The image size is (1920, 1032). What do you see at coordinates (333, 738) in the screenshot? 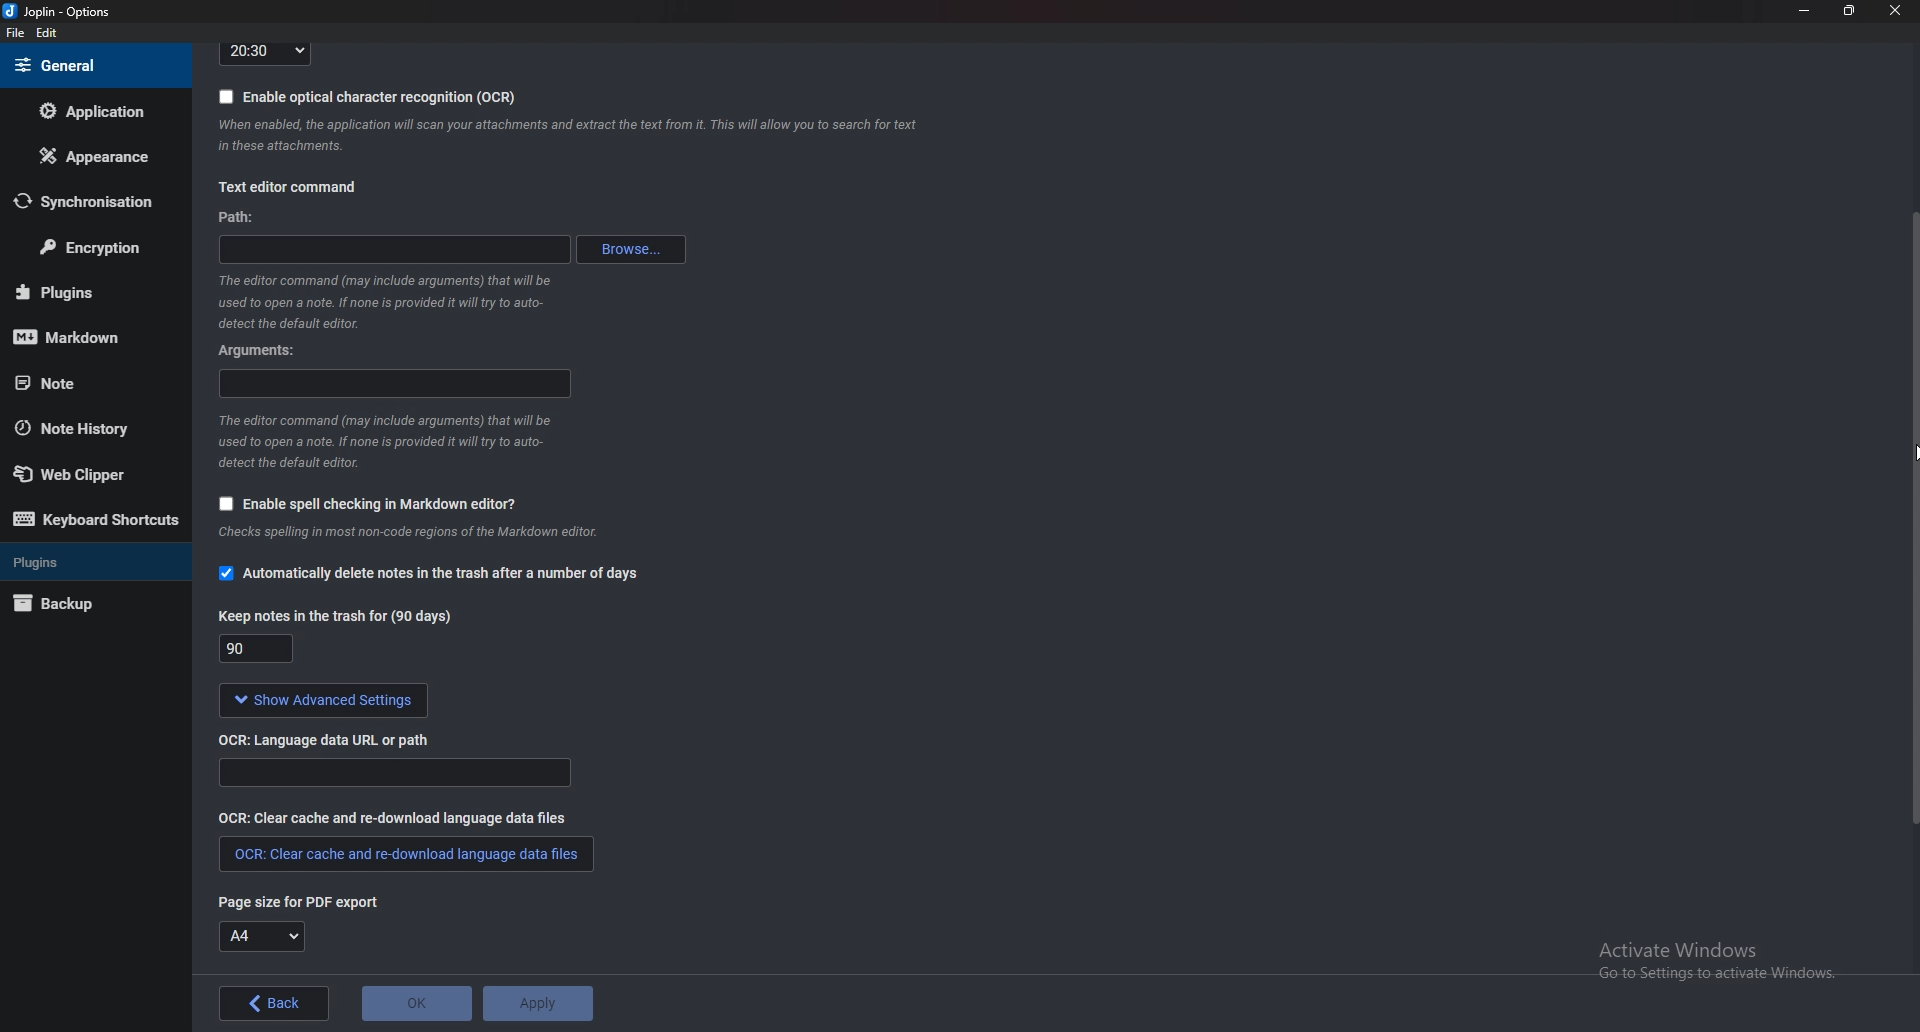
I see `O C R` at bounding box center [333, 738].